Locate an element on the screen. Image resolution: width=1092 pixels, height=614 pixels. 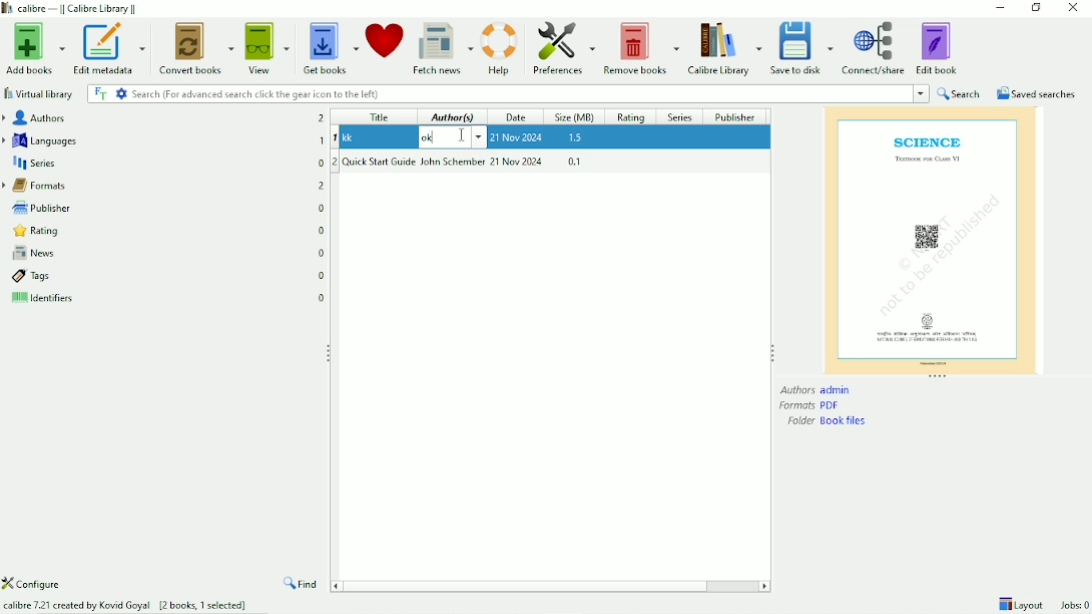
Calibre 7.21 created by Kovid Goyal [2 books, 1 selected] is located at coordinates (127, 605).